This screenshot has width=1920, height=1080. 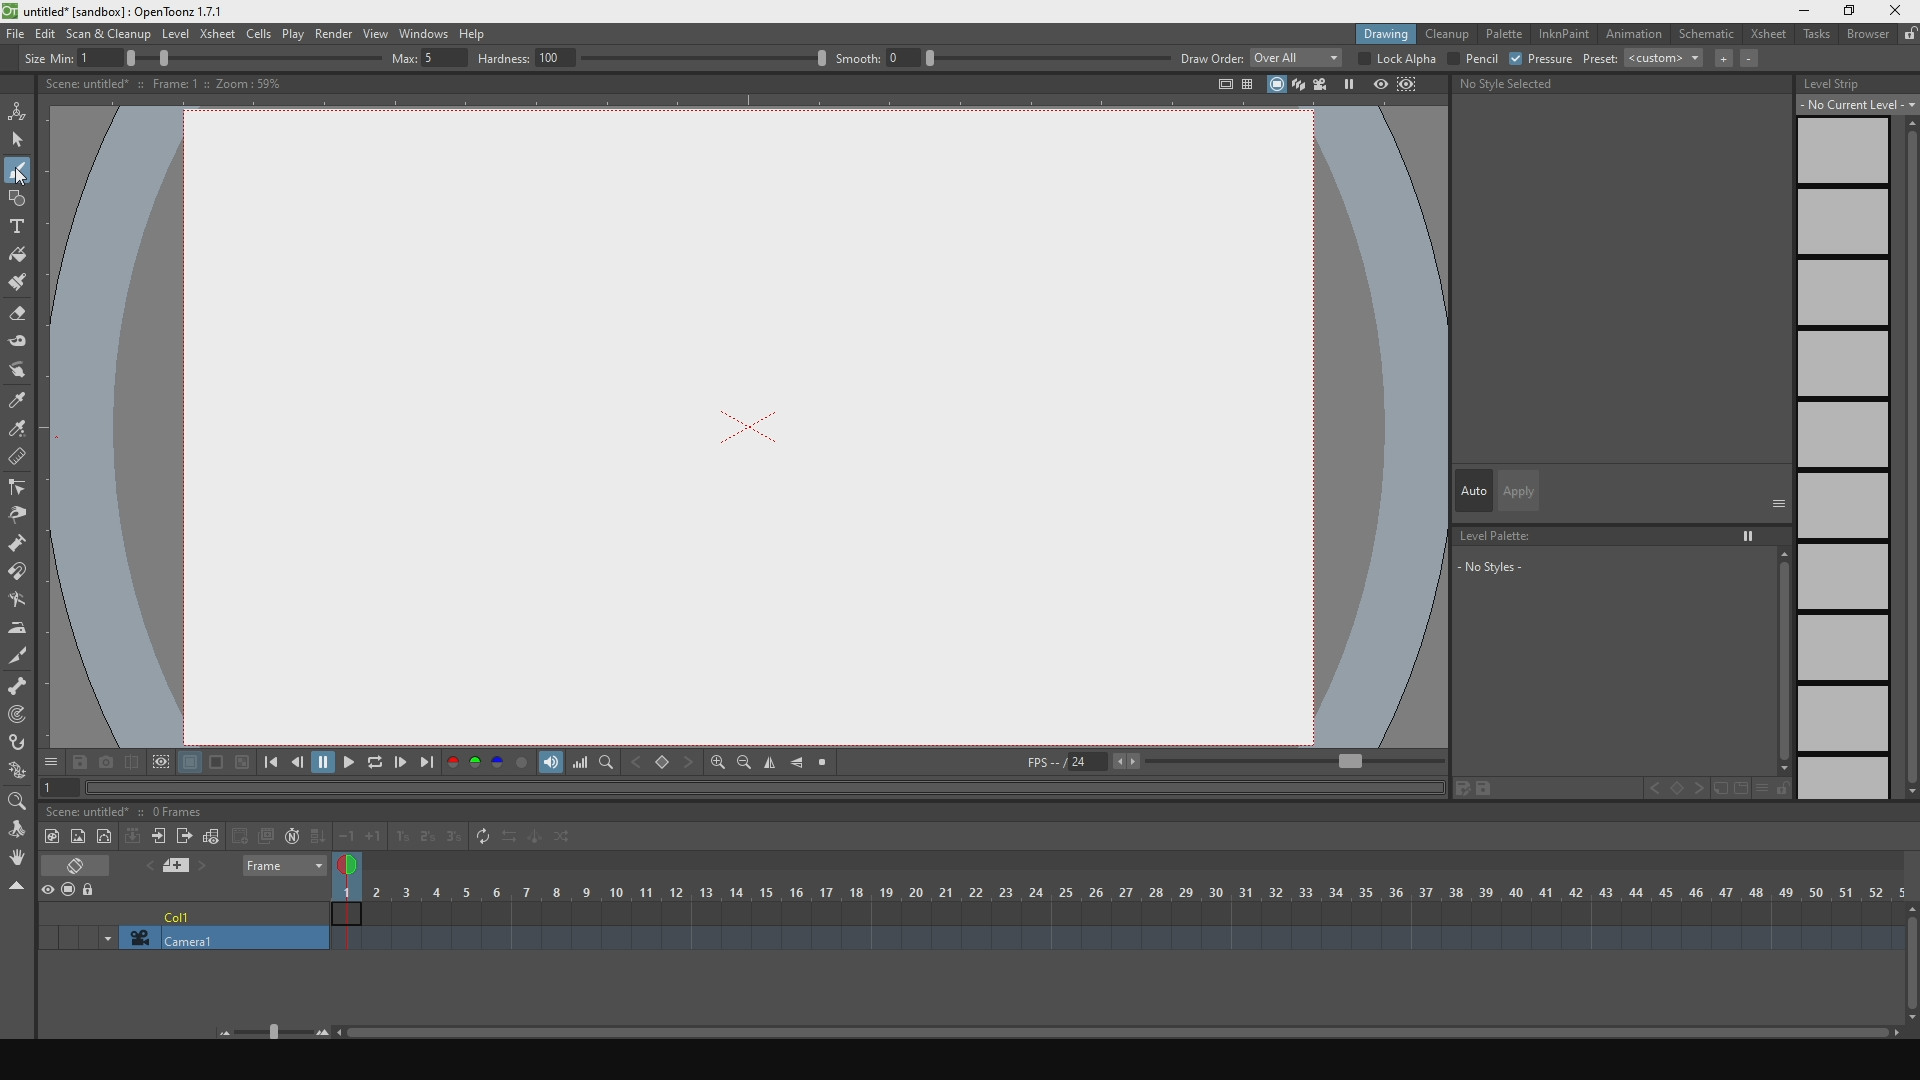 What do you see at coordinates (89, 866) in the screenshot?
I see `erase` at bounding box center [89, 866].